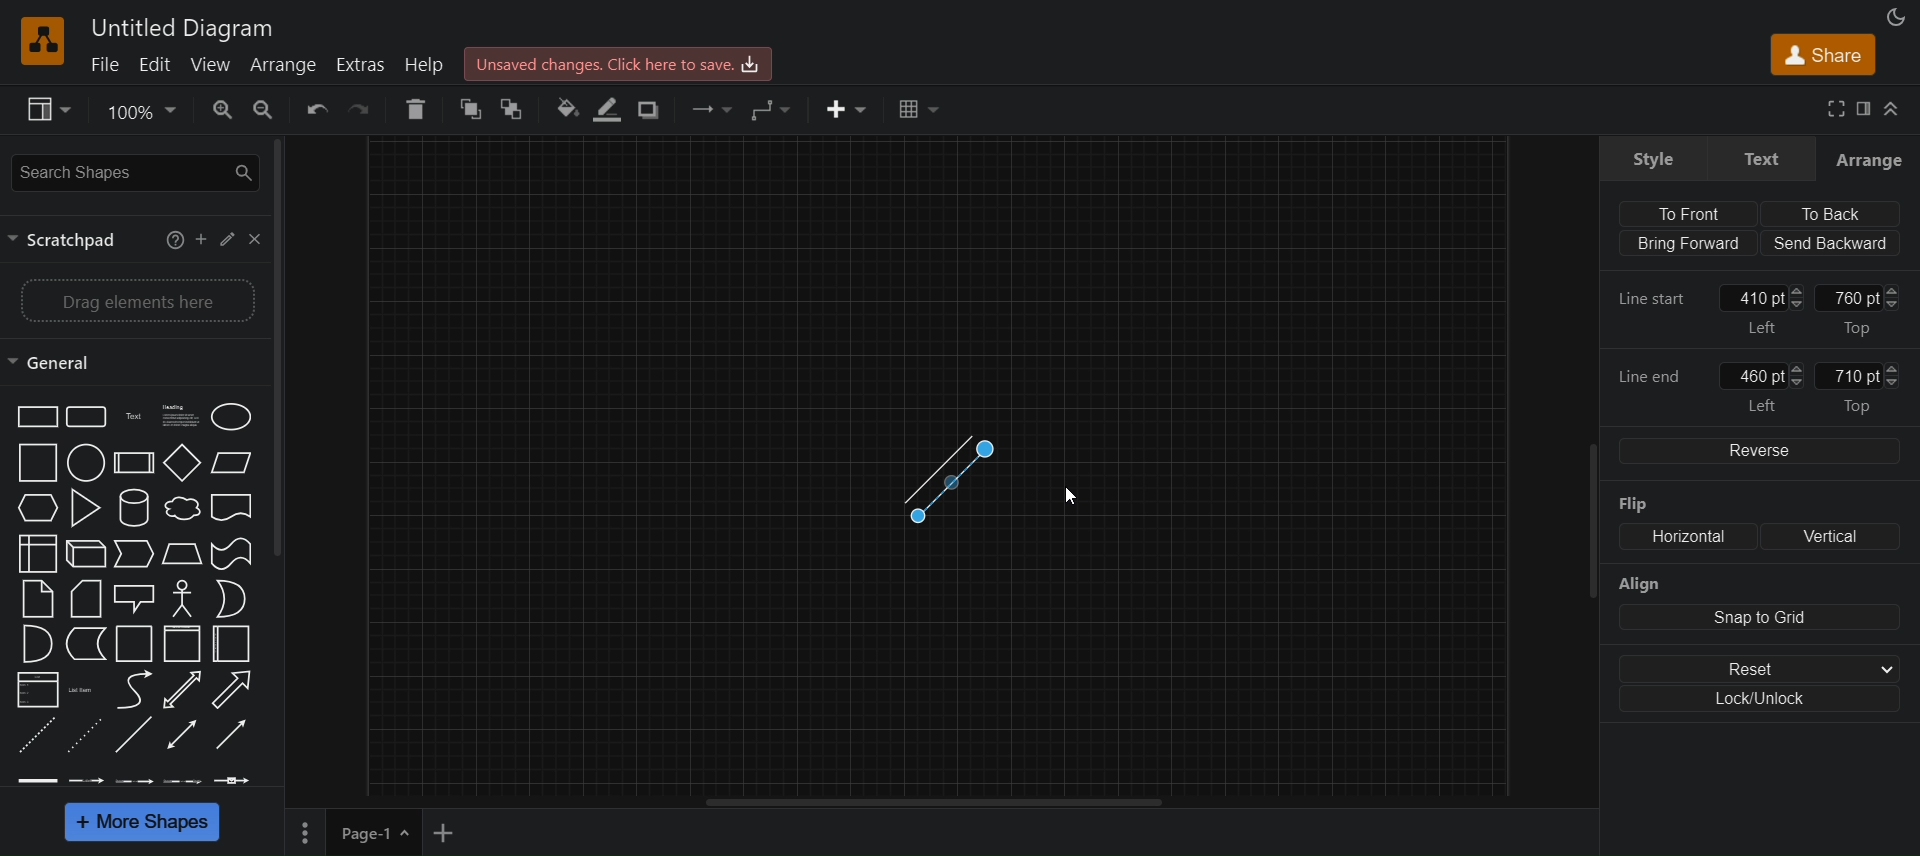  What do you see at coordinates (1765, 702) in the screenshot?
I see `lock/unlock` at bounding box center [1765, 702].